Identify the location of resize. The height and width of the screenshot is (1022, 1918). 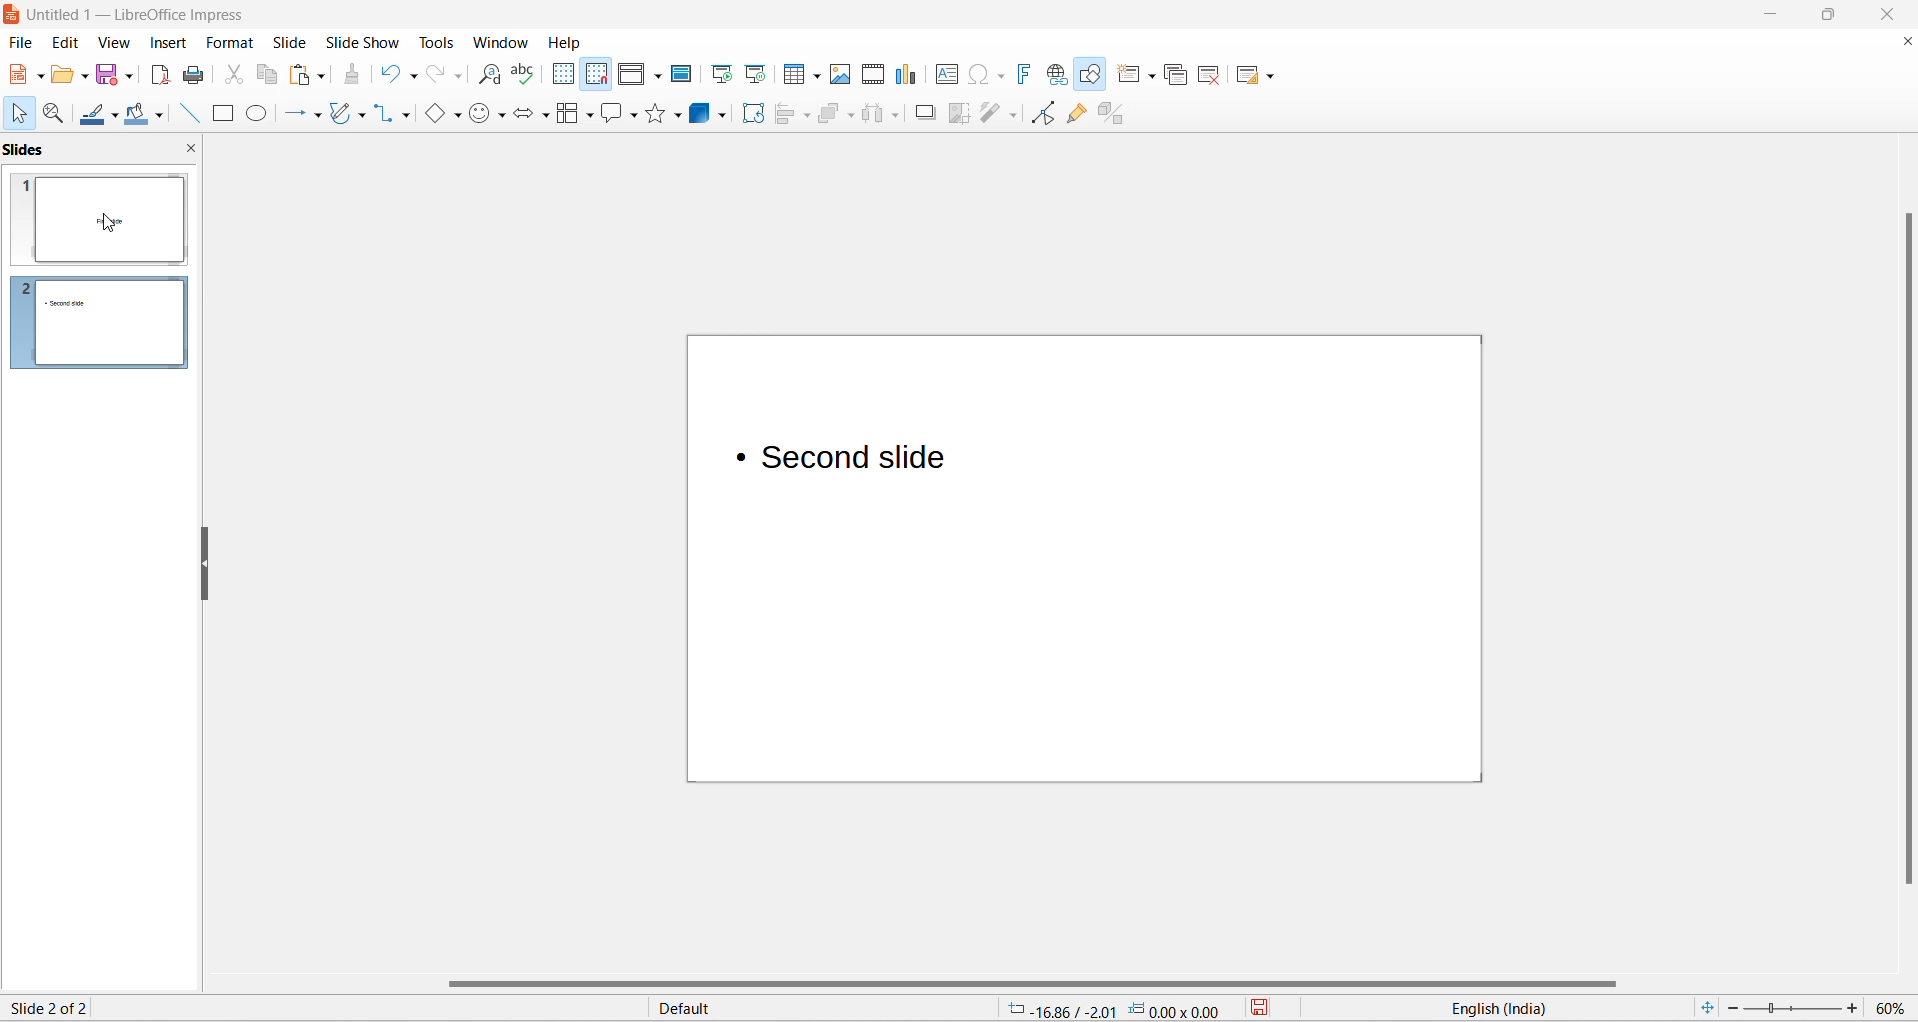
(207, 564).